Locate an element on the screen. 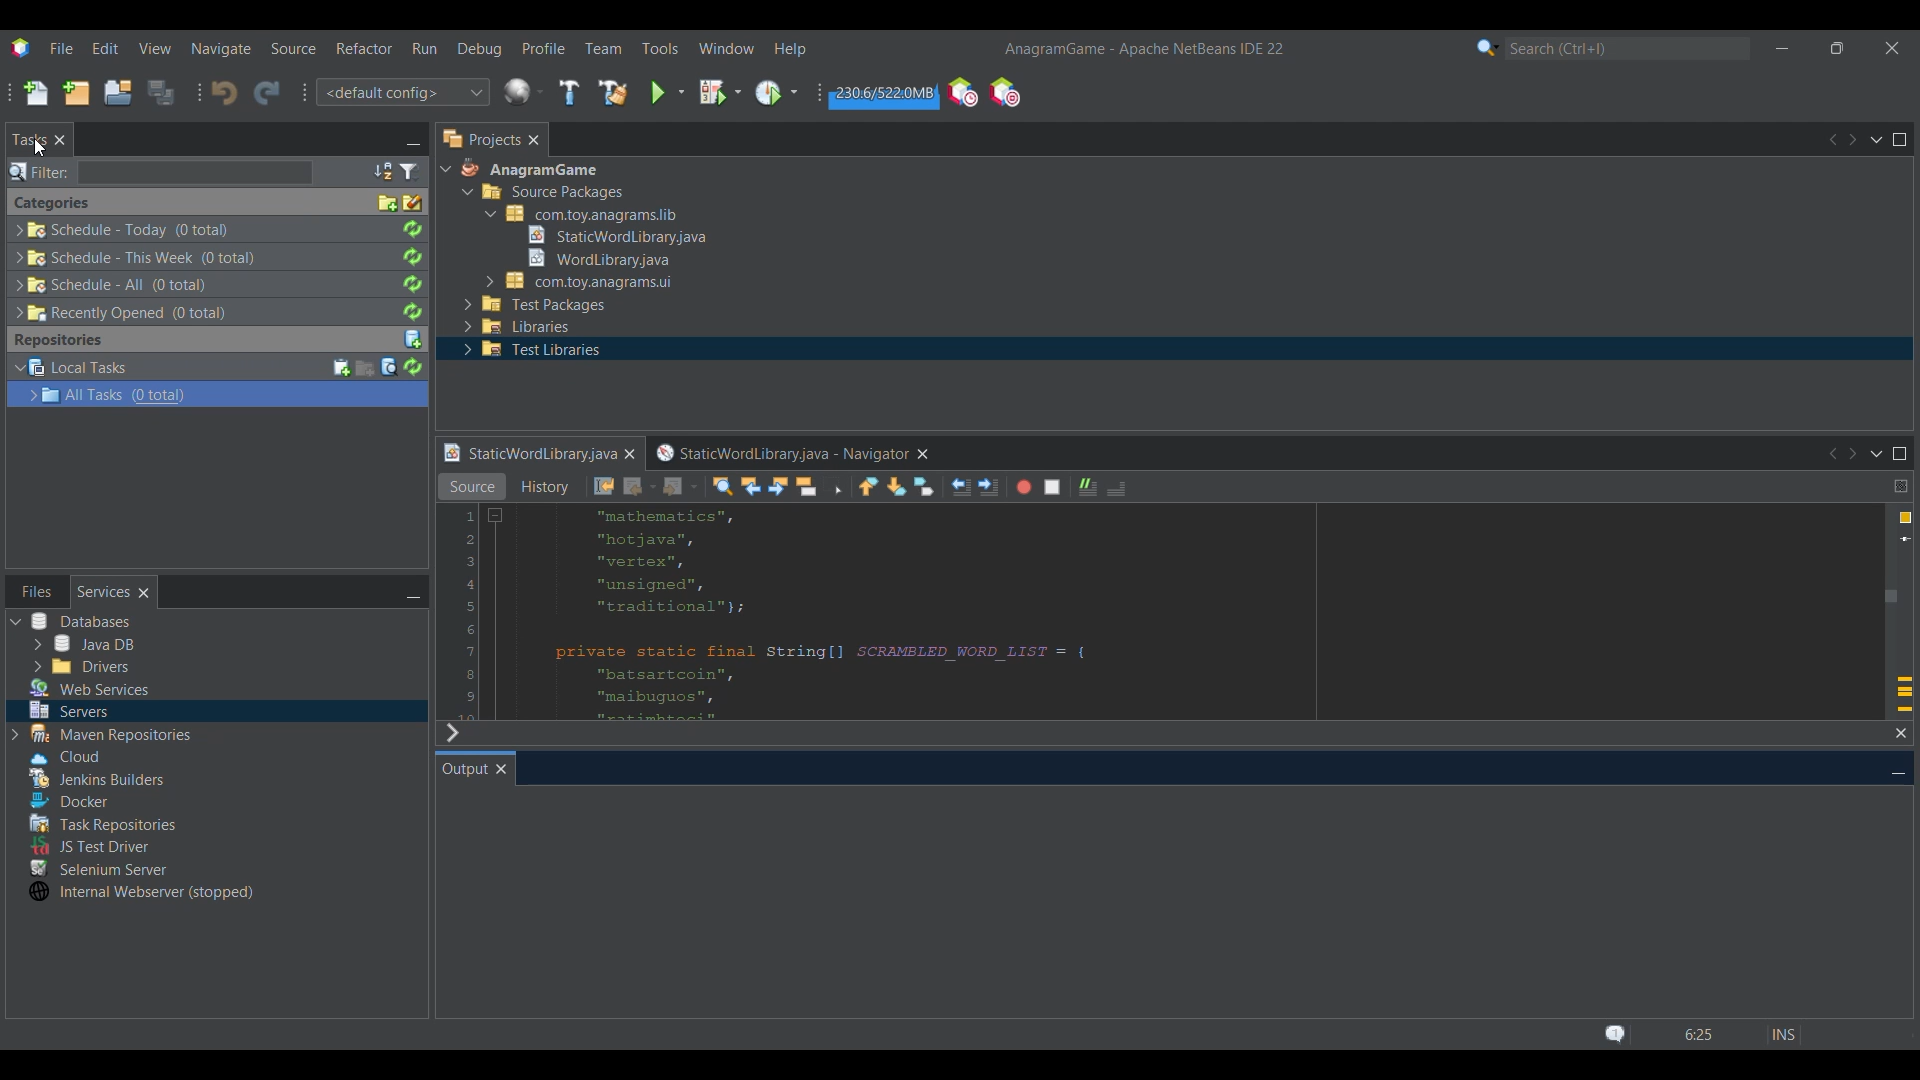 The height and width of the screenshot is (1080, 1920). cursor is located at coordinates (43, 150).